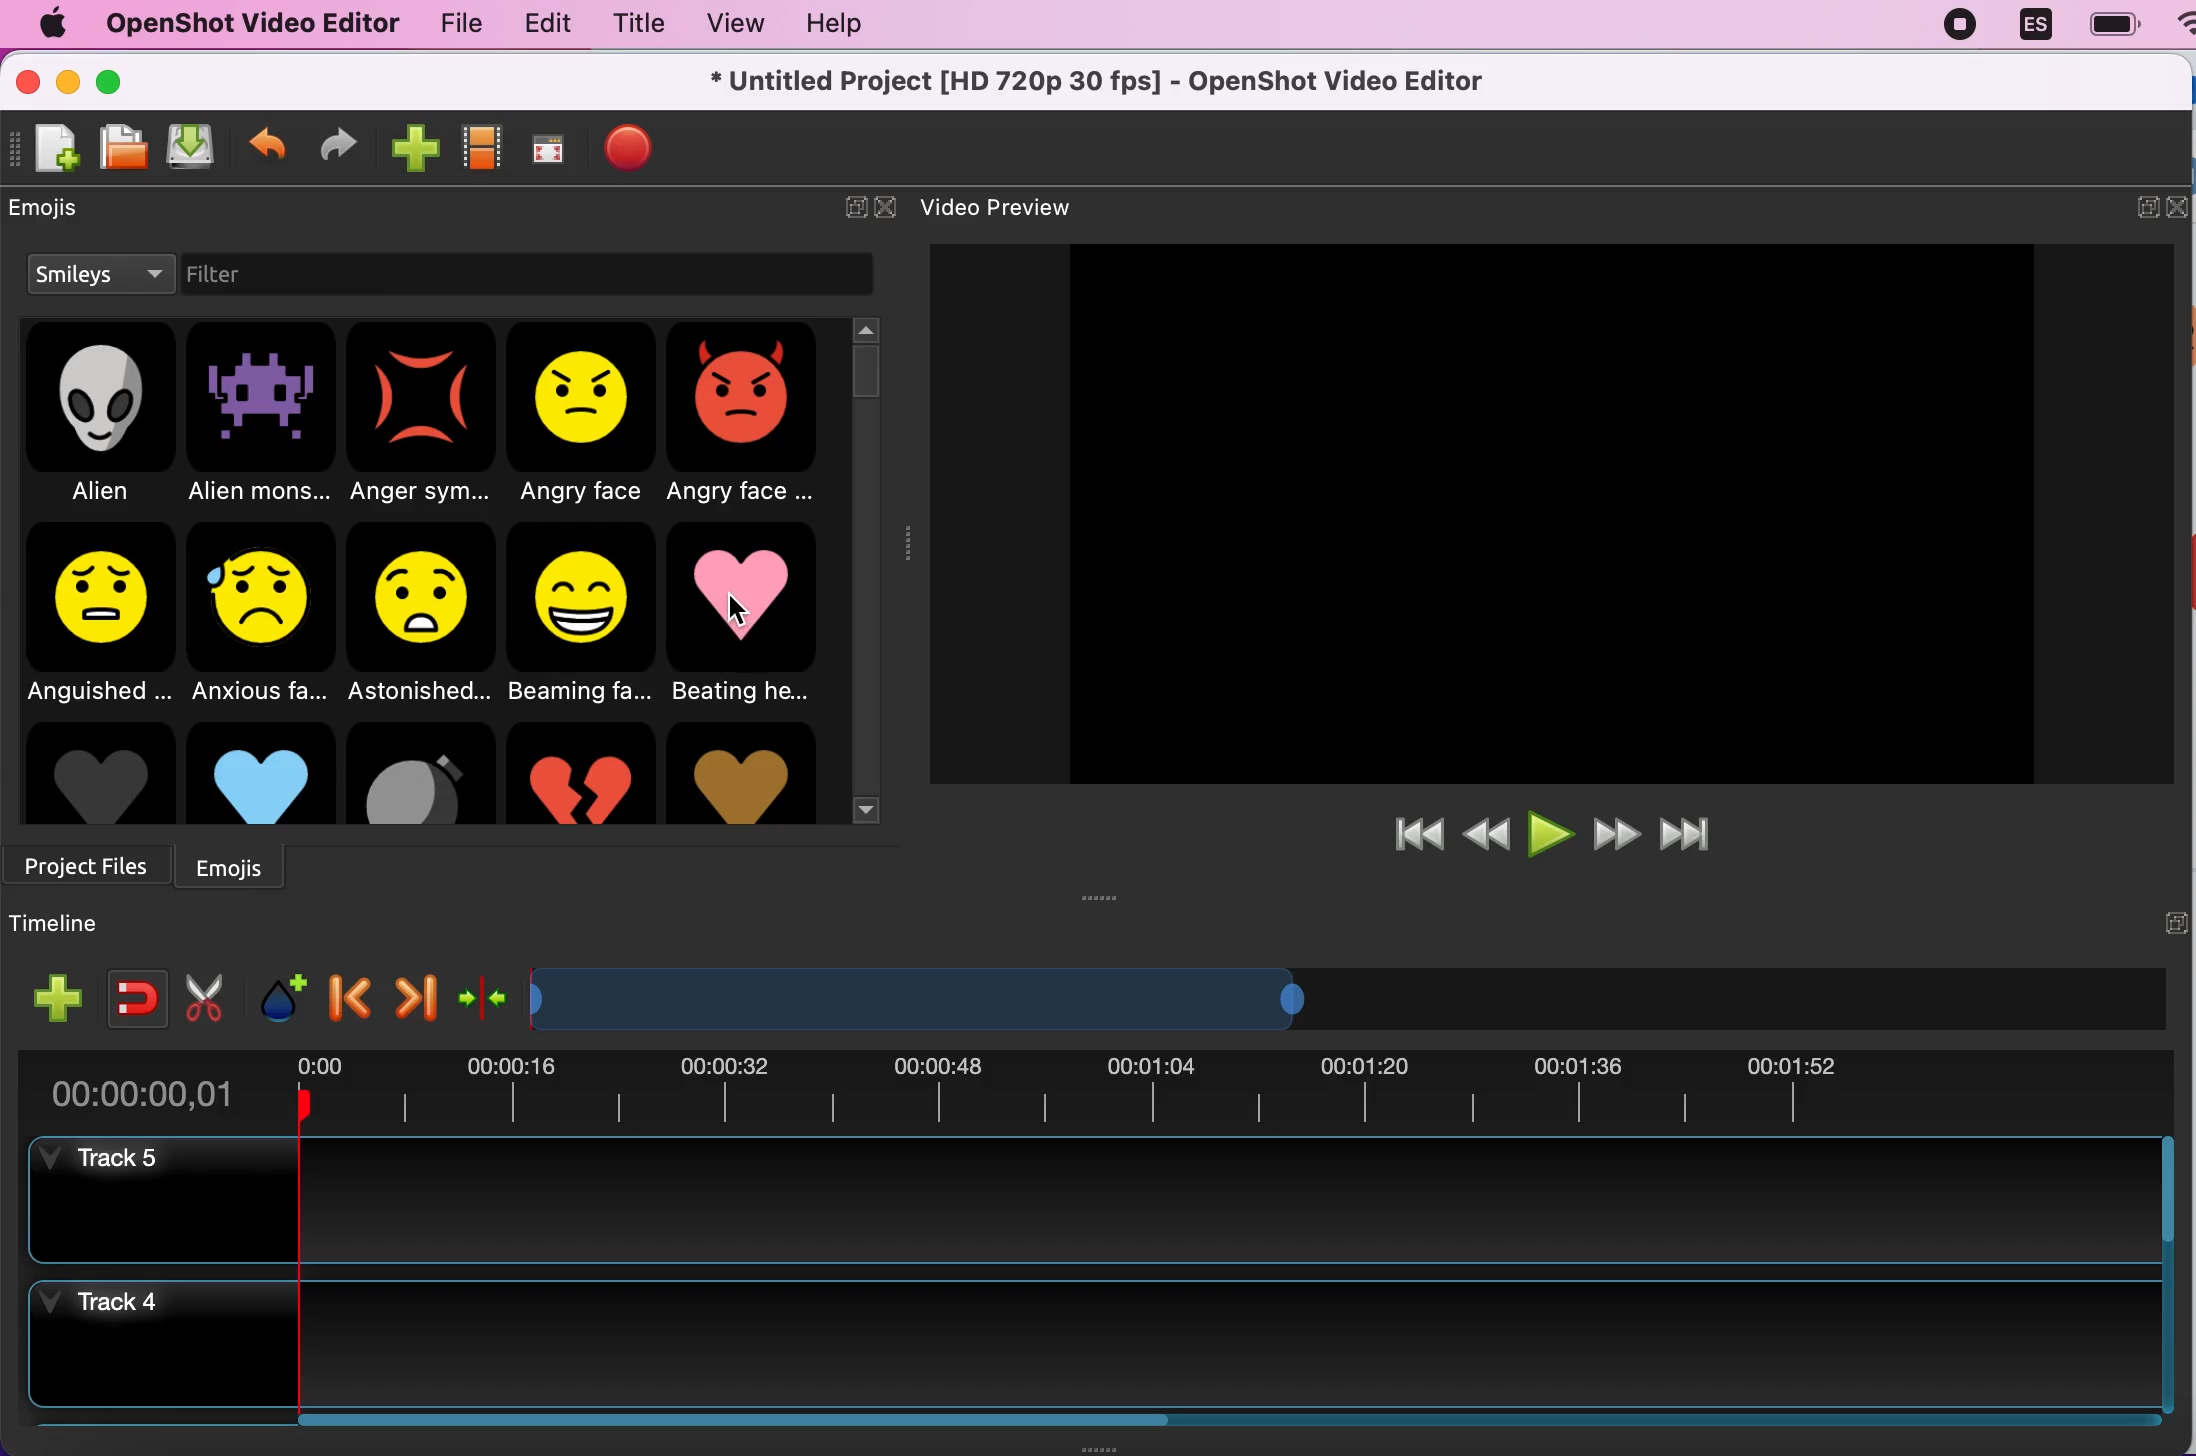 The width and height of the screenshot is (2196, 1456). What do you see at coordinates (98, 773) in the screenshot?
I see `Grey heart` at bounding box center [98, 773].